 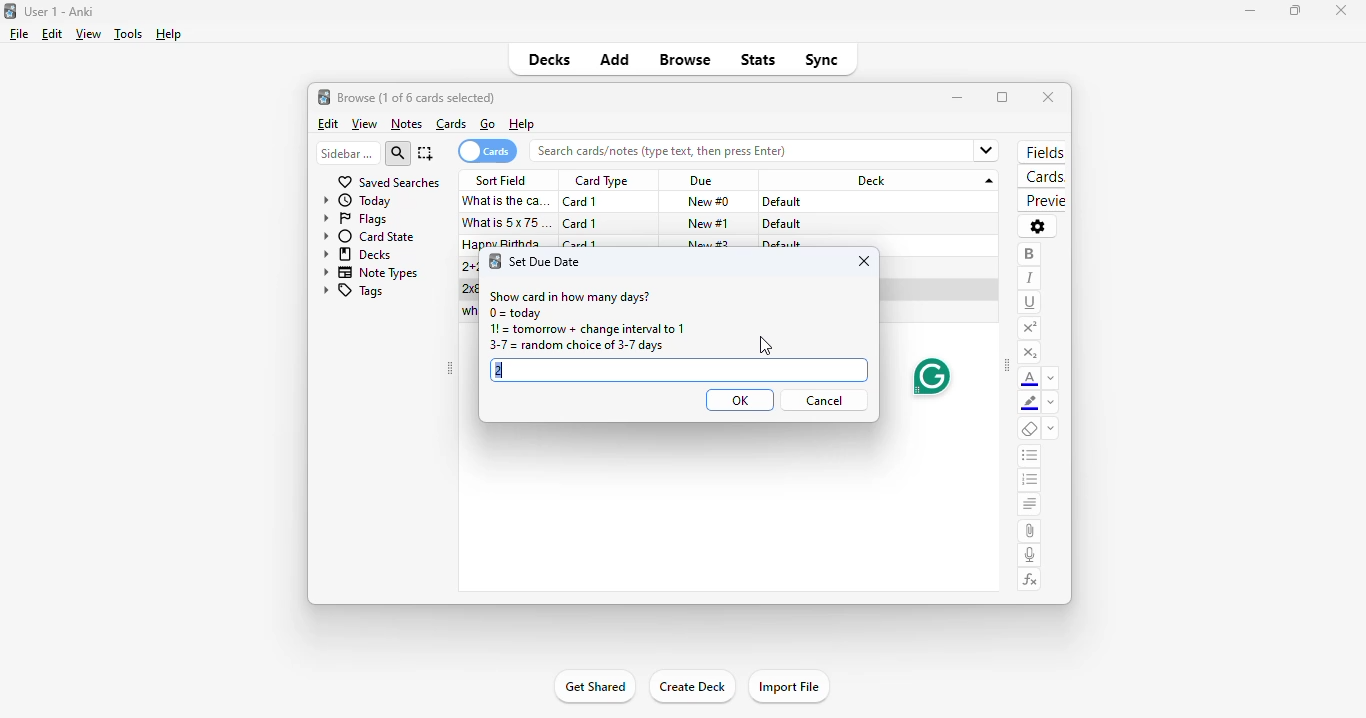 I want to click on cards, so click(x=452, y=124).